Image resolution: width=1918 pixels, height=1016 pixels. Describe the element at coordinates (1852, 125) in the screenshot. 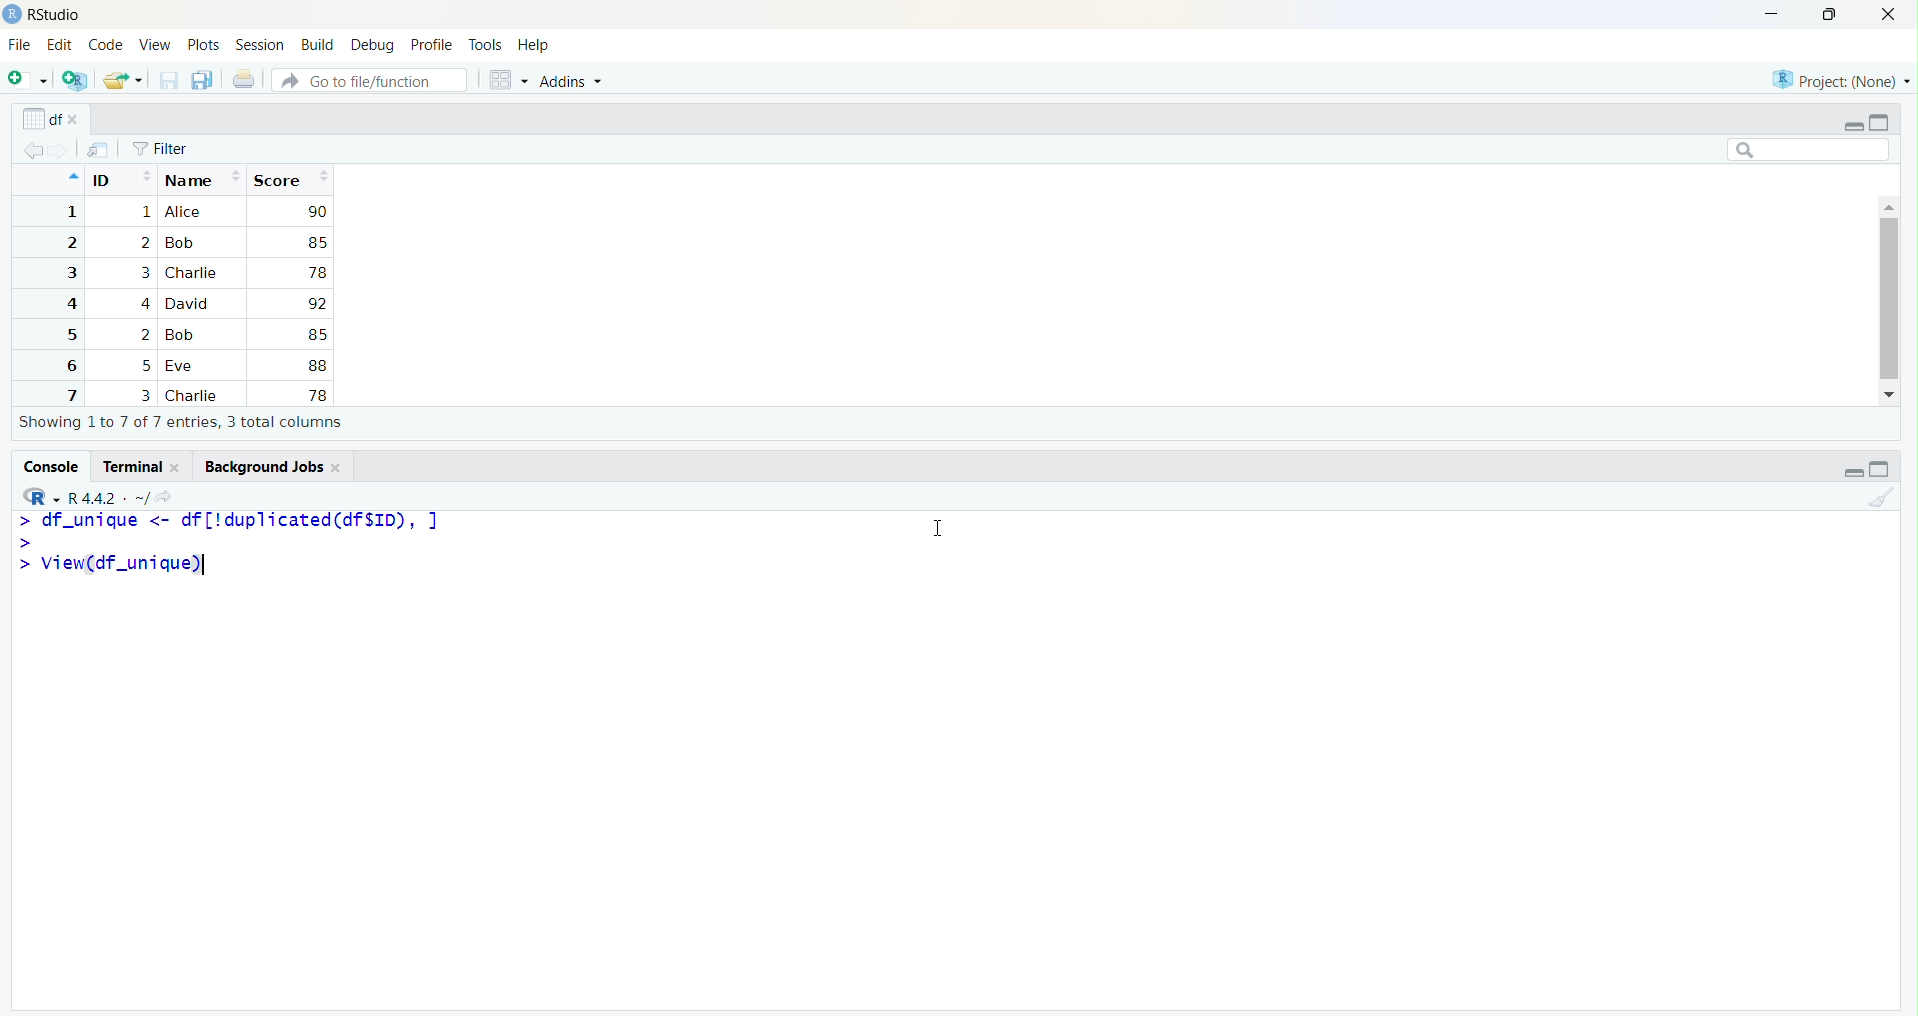

I see `minimize` at that location.